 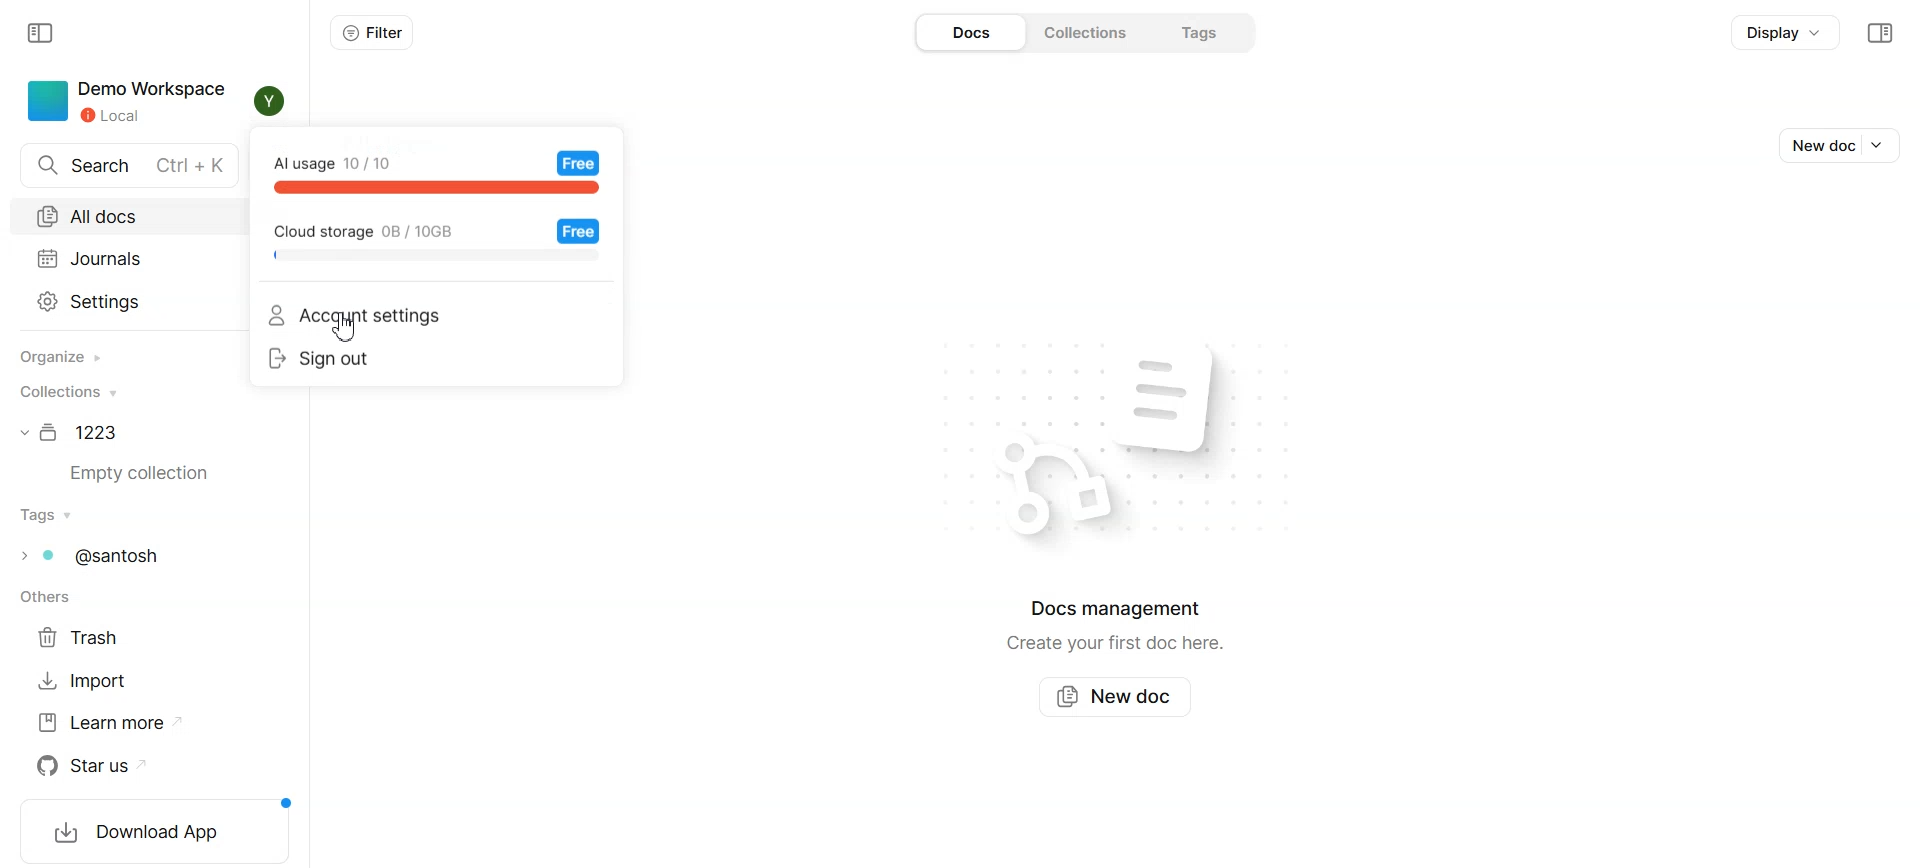 What do you see at coordinates (42, 34) in the screenshot?
I see `Collapse sidebar` at bounding box center [42, 34].